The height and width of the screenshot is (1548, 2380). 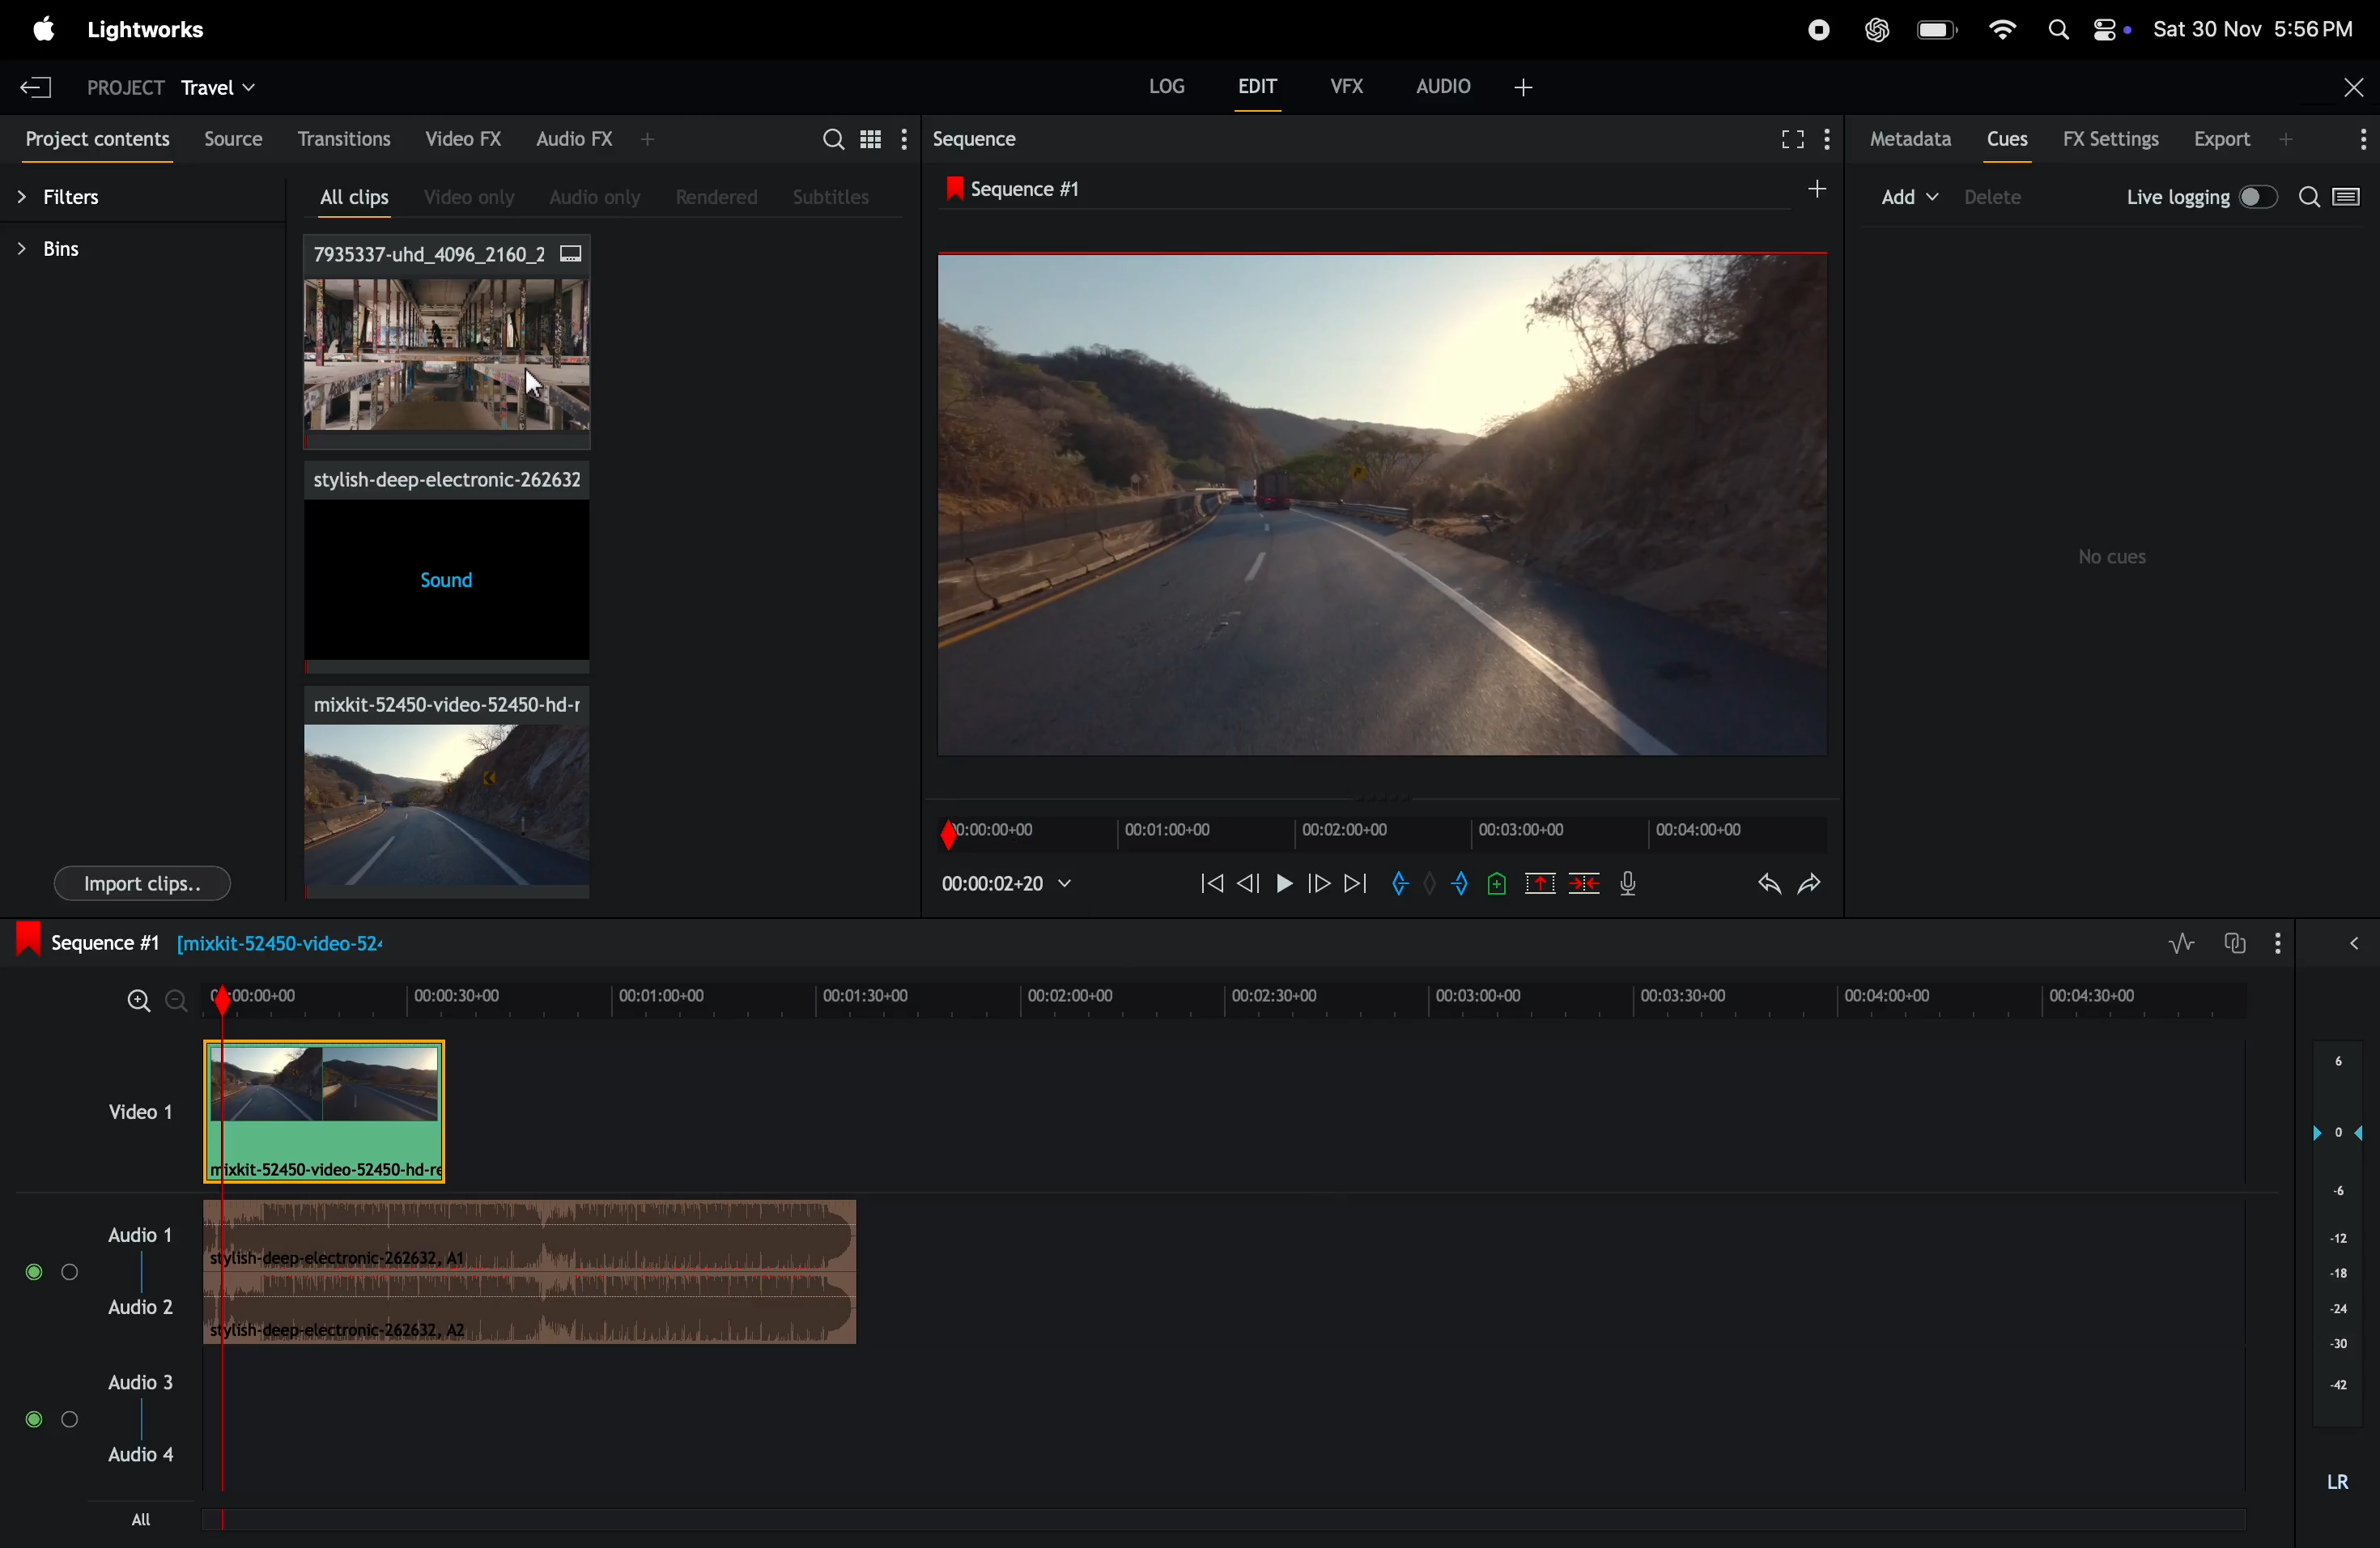 I want to click on next frame, so click(x=1357, y=888).